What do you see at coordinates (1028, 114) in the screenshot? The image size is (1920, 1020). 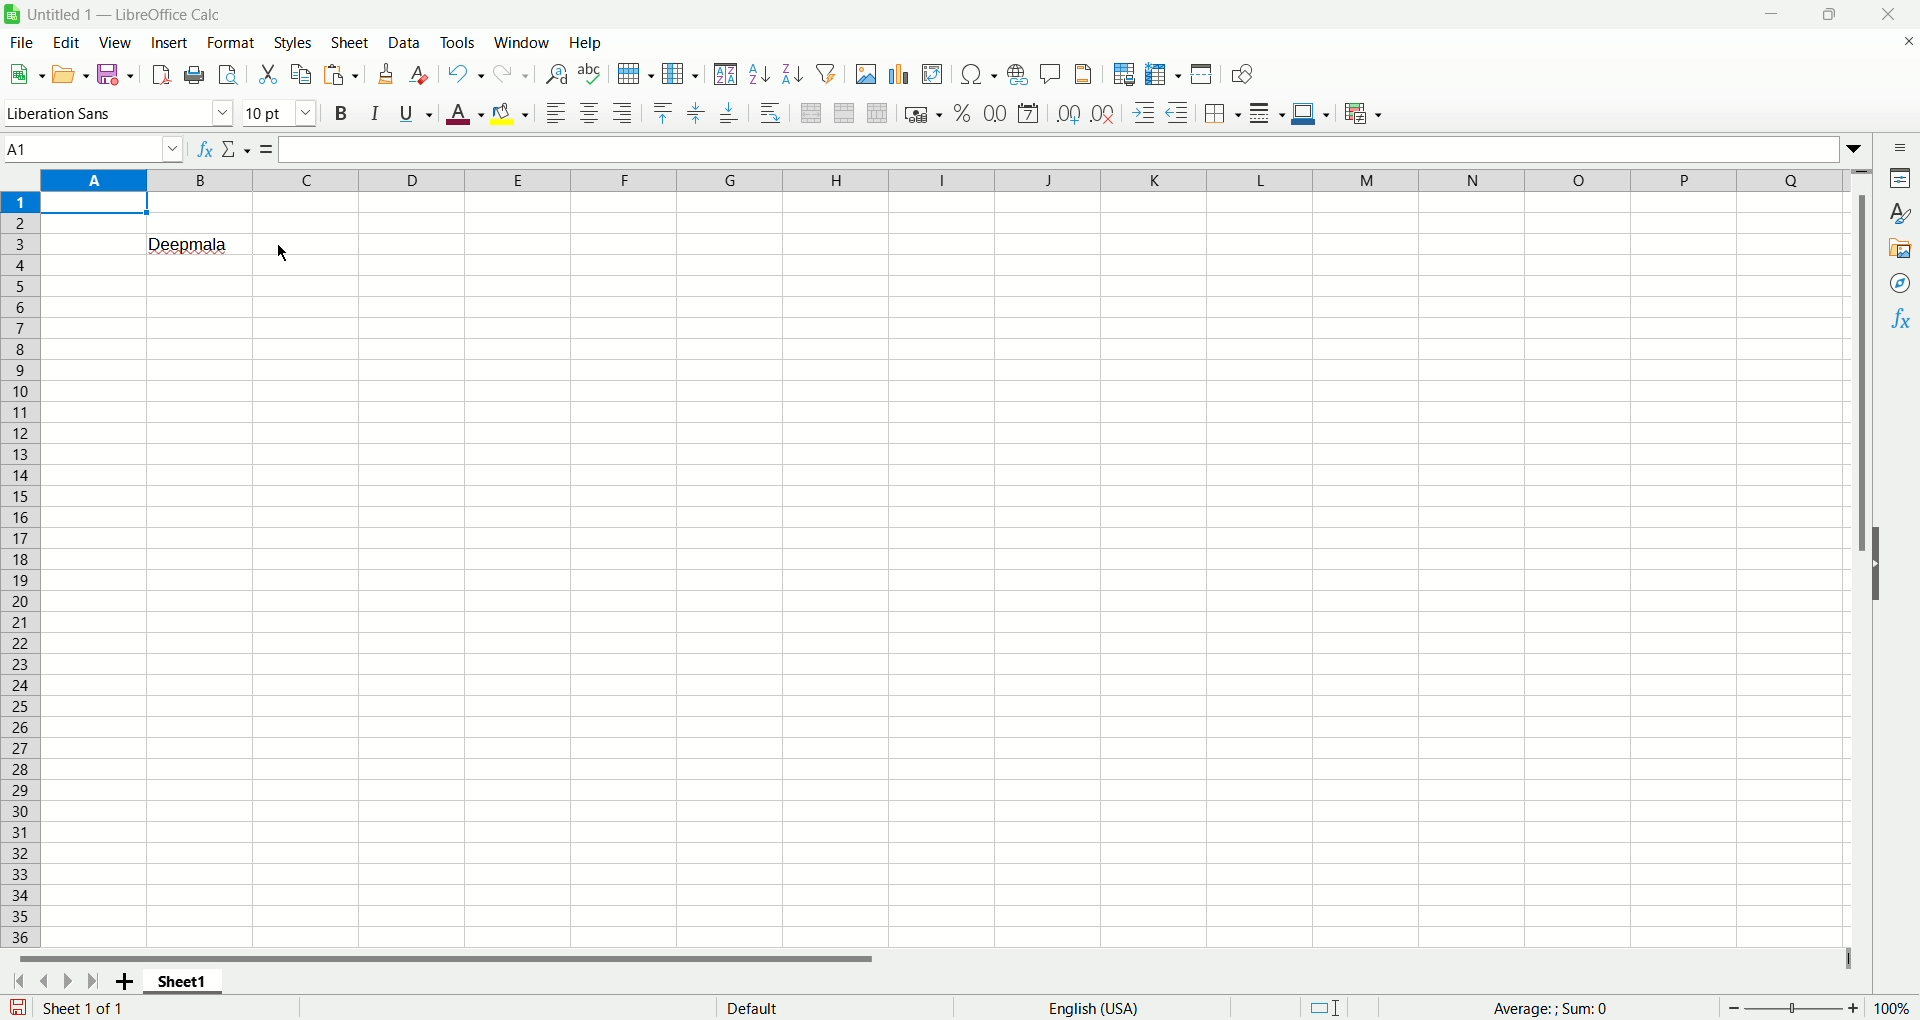 I see `Format as date` at bounding box center [1028, 114].